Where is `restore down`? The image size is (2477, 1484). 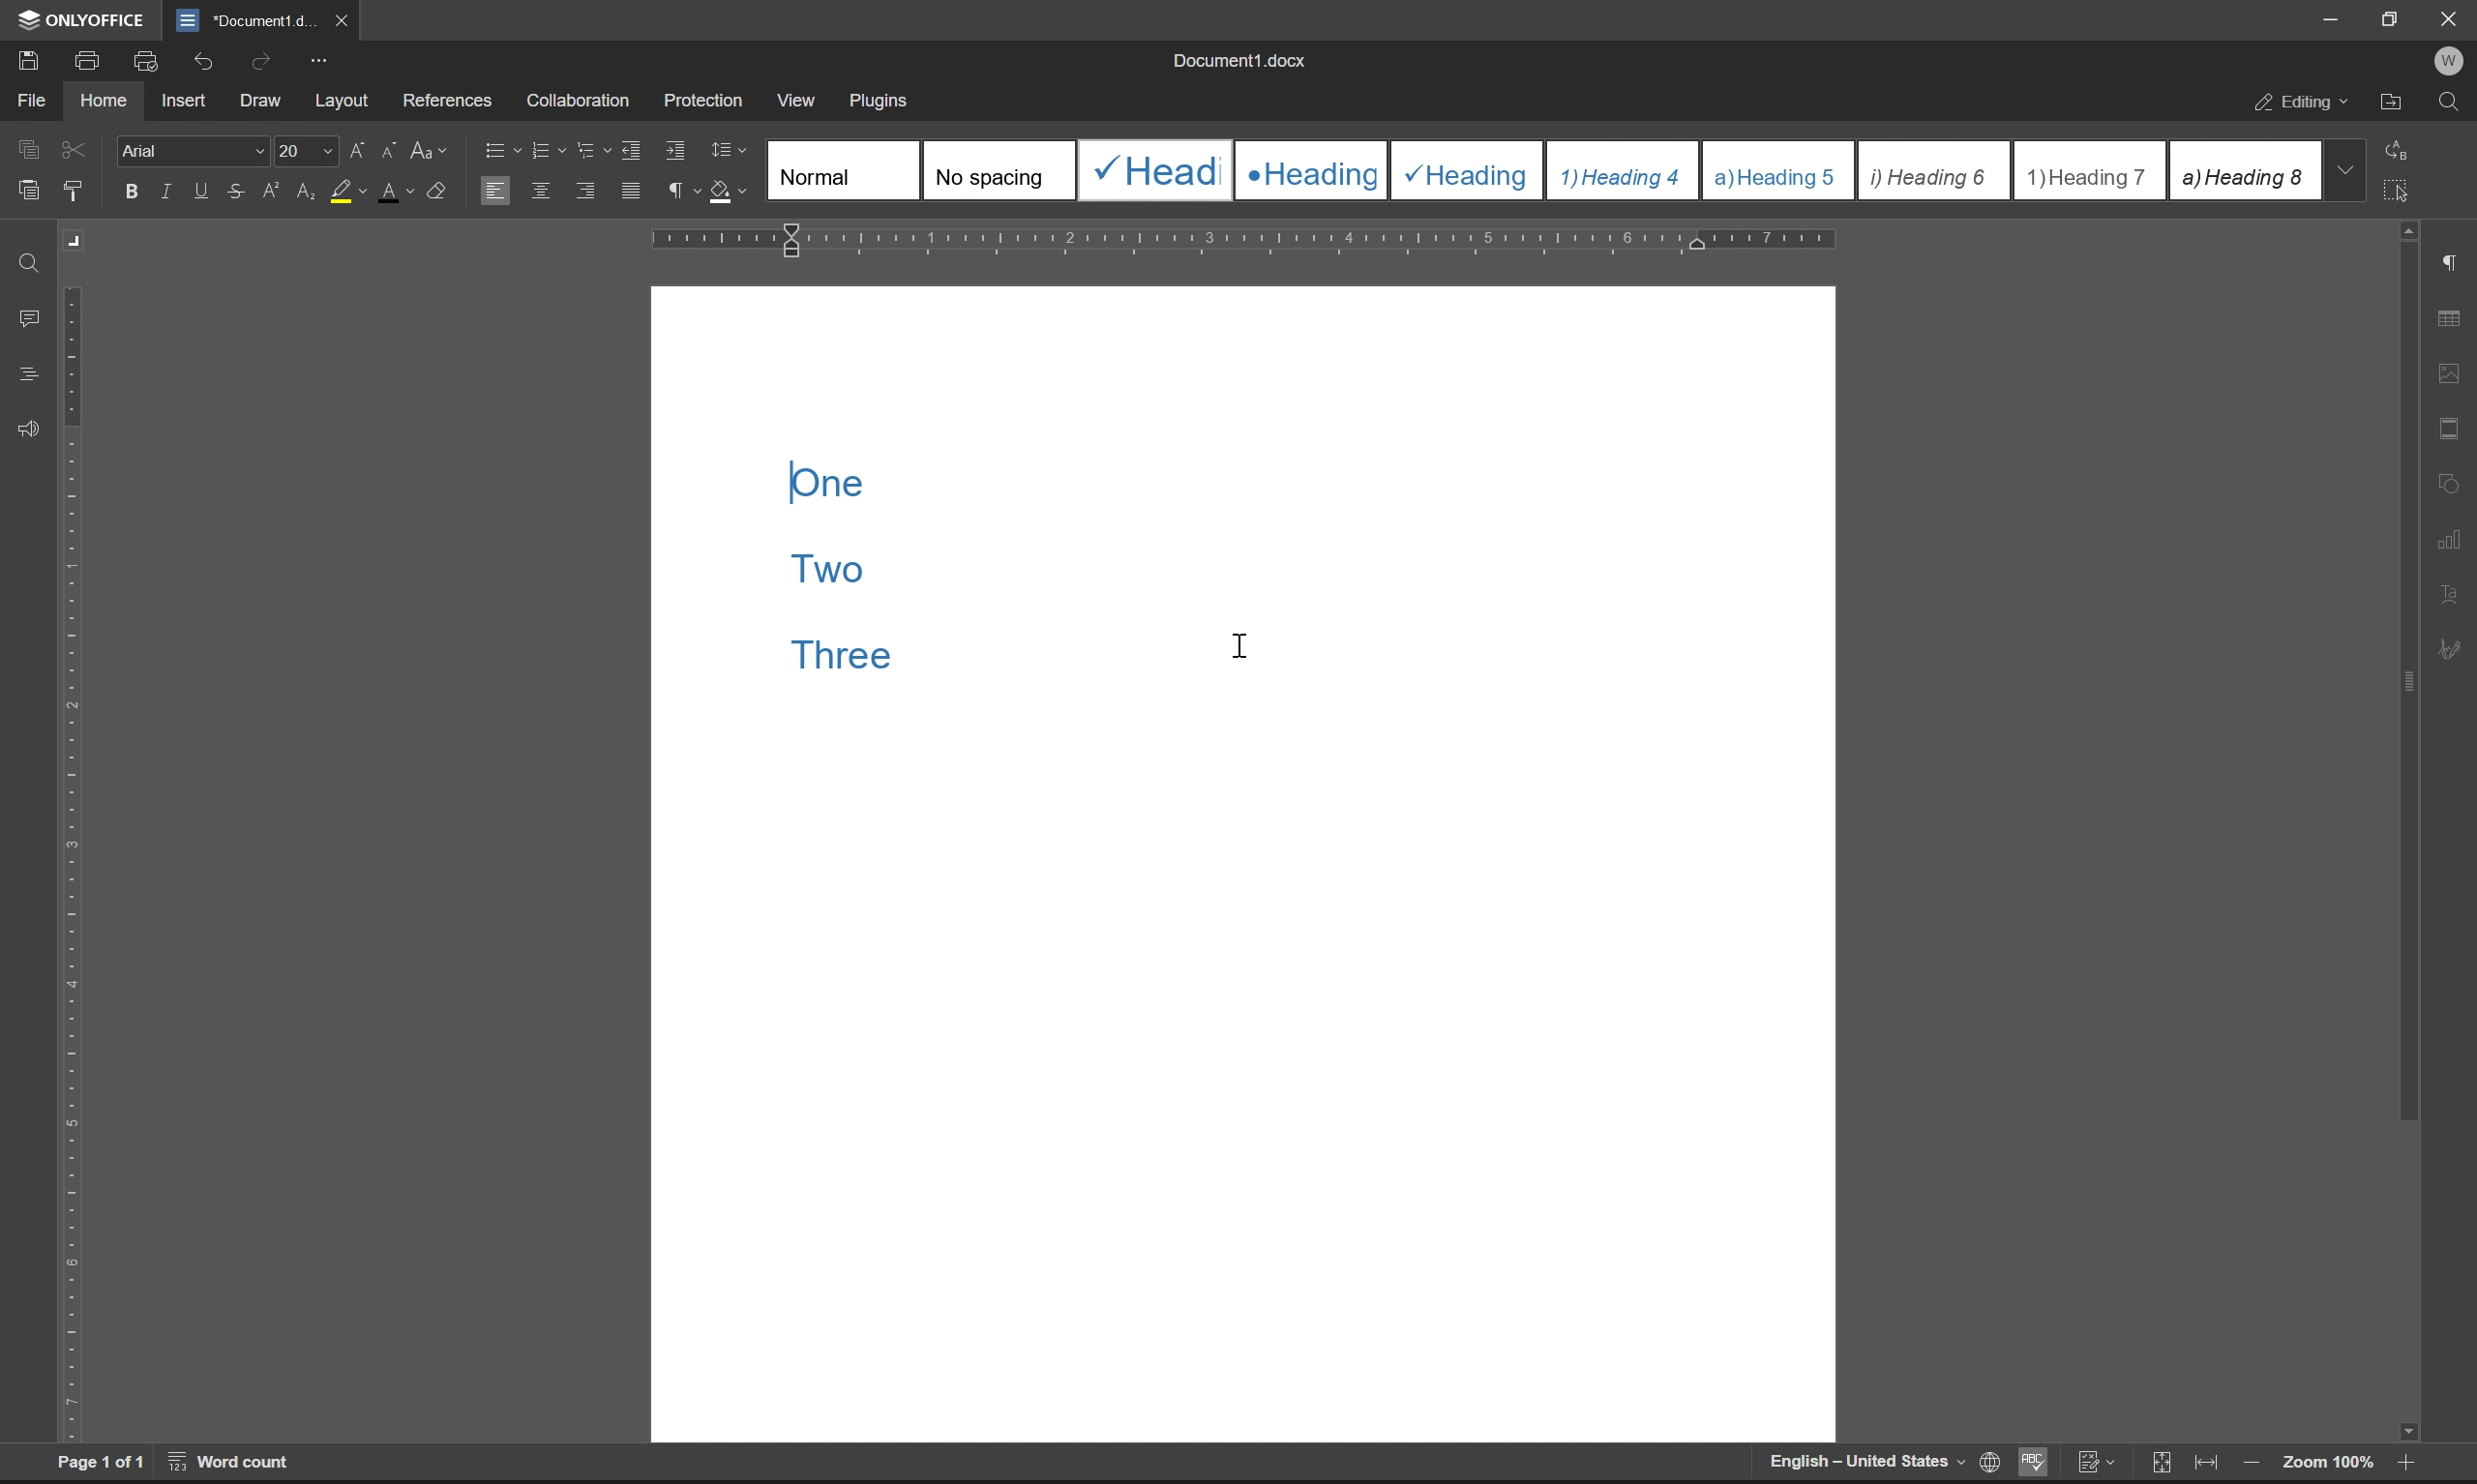 restore down is located at coordinates (2395, 18).